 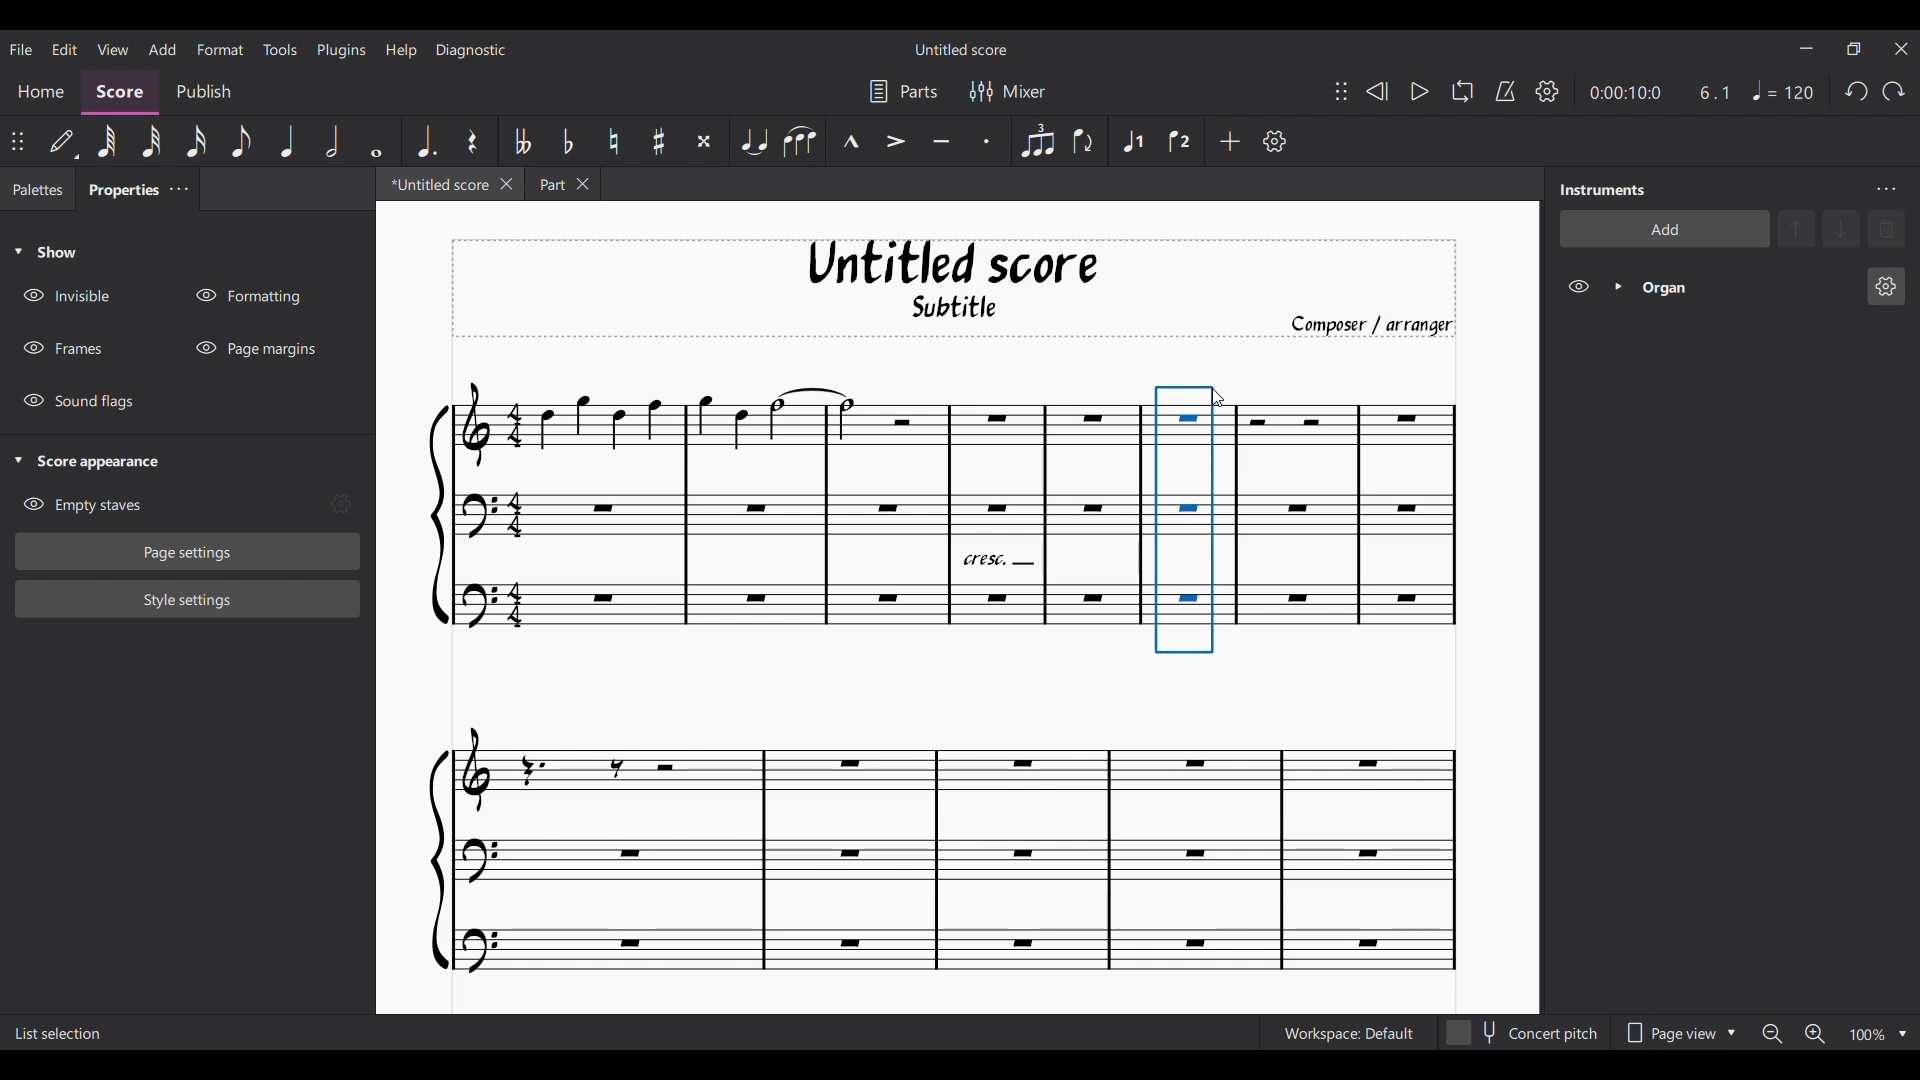 What do you see at coordinates (562, 183) in the screenshot?
I see `Earlier tab` at bounding box center [562, 183].